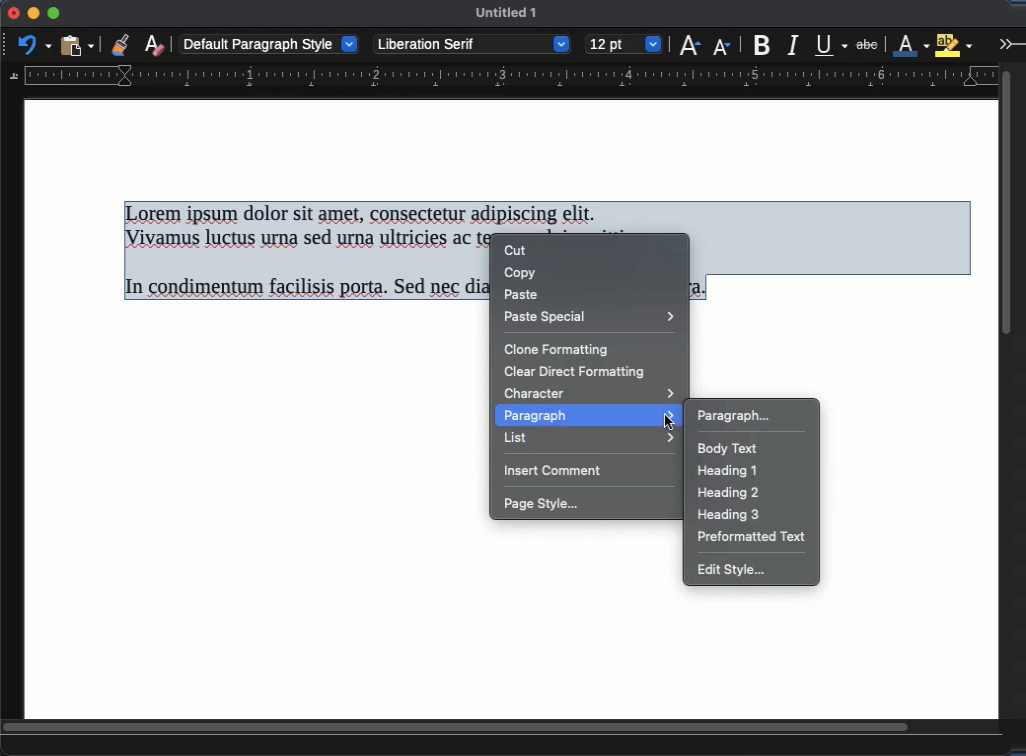 The height and width of the screenshot is (756, 1026). I want to click on clear formatting, so click(154, 44).